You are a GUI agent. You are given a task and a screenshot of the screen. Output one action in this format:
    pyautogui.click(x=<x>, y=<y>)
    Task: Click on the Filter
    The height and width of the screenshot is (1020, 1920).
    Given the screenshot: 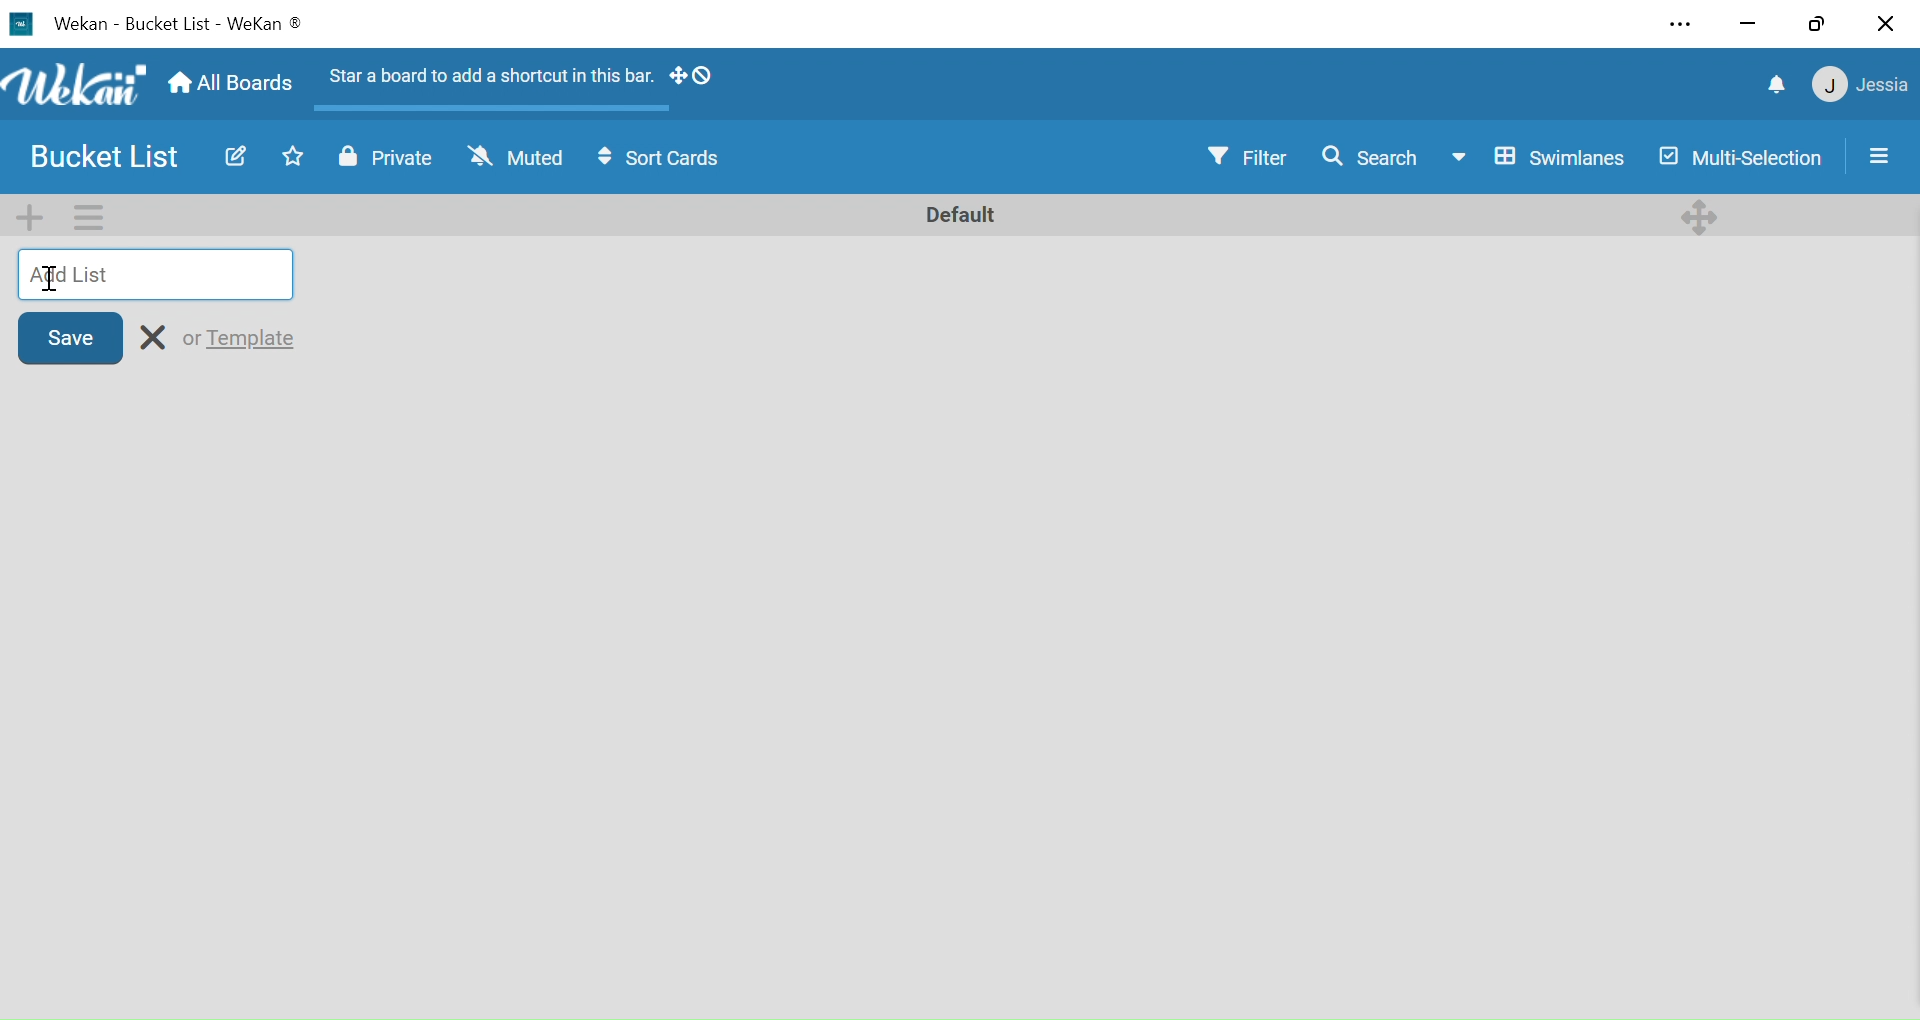 What is the action you would take?
    pyautogui.click(x=1251, y=157)
    